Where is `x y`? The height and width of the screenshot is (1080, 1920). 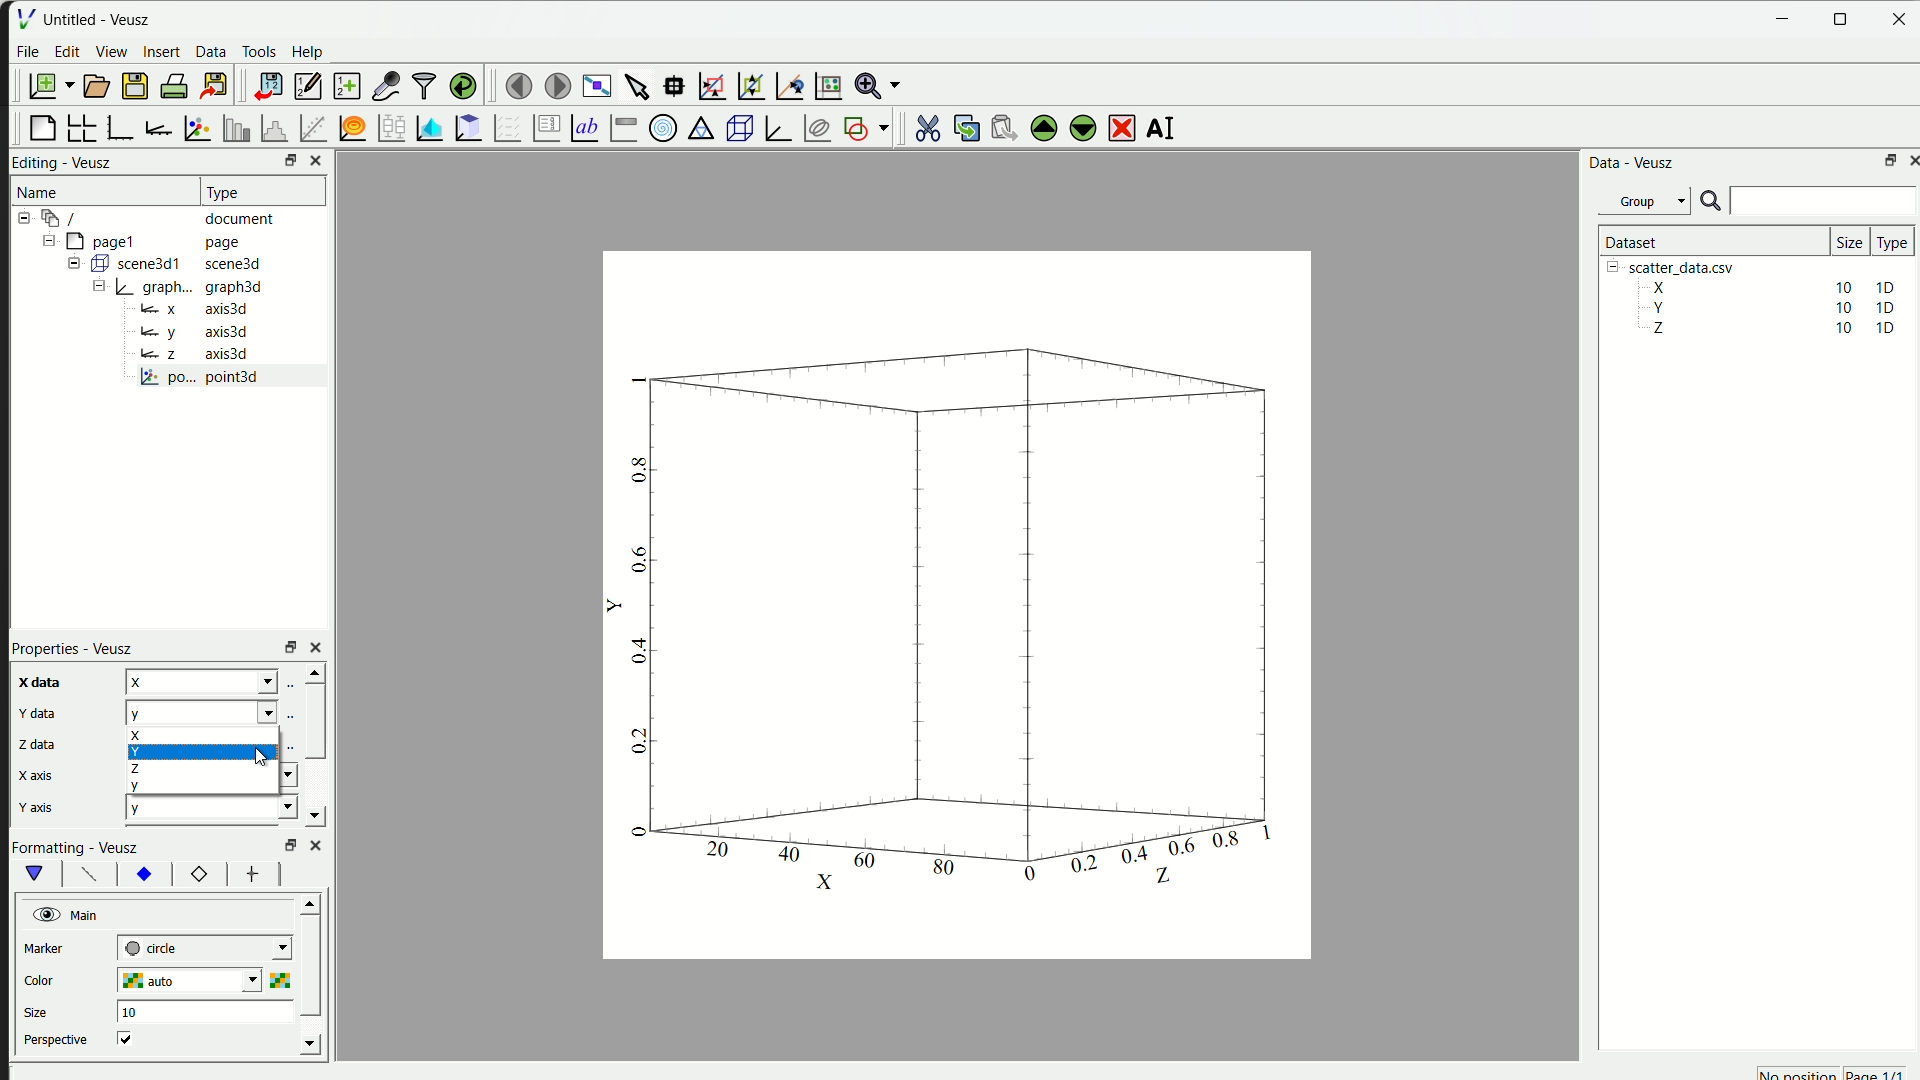
x y is located at coordinates (221, 711).